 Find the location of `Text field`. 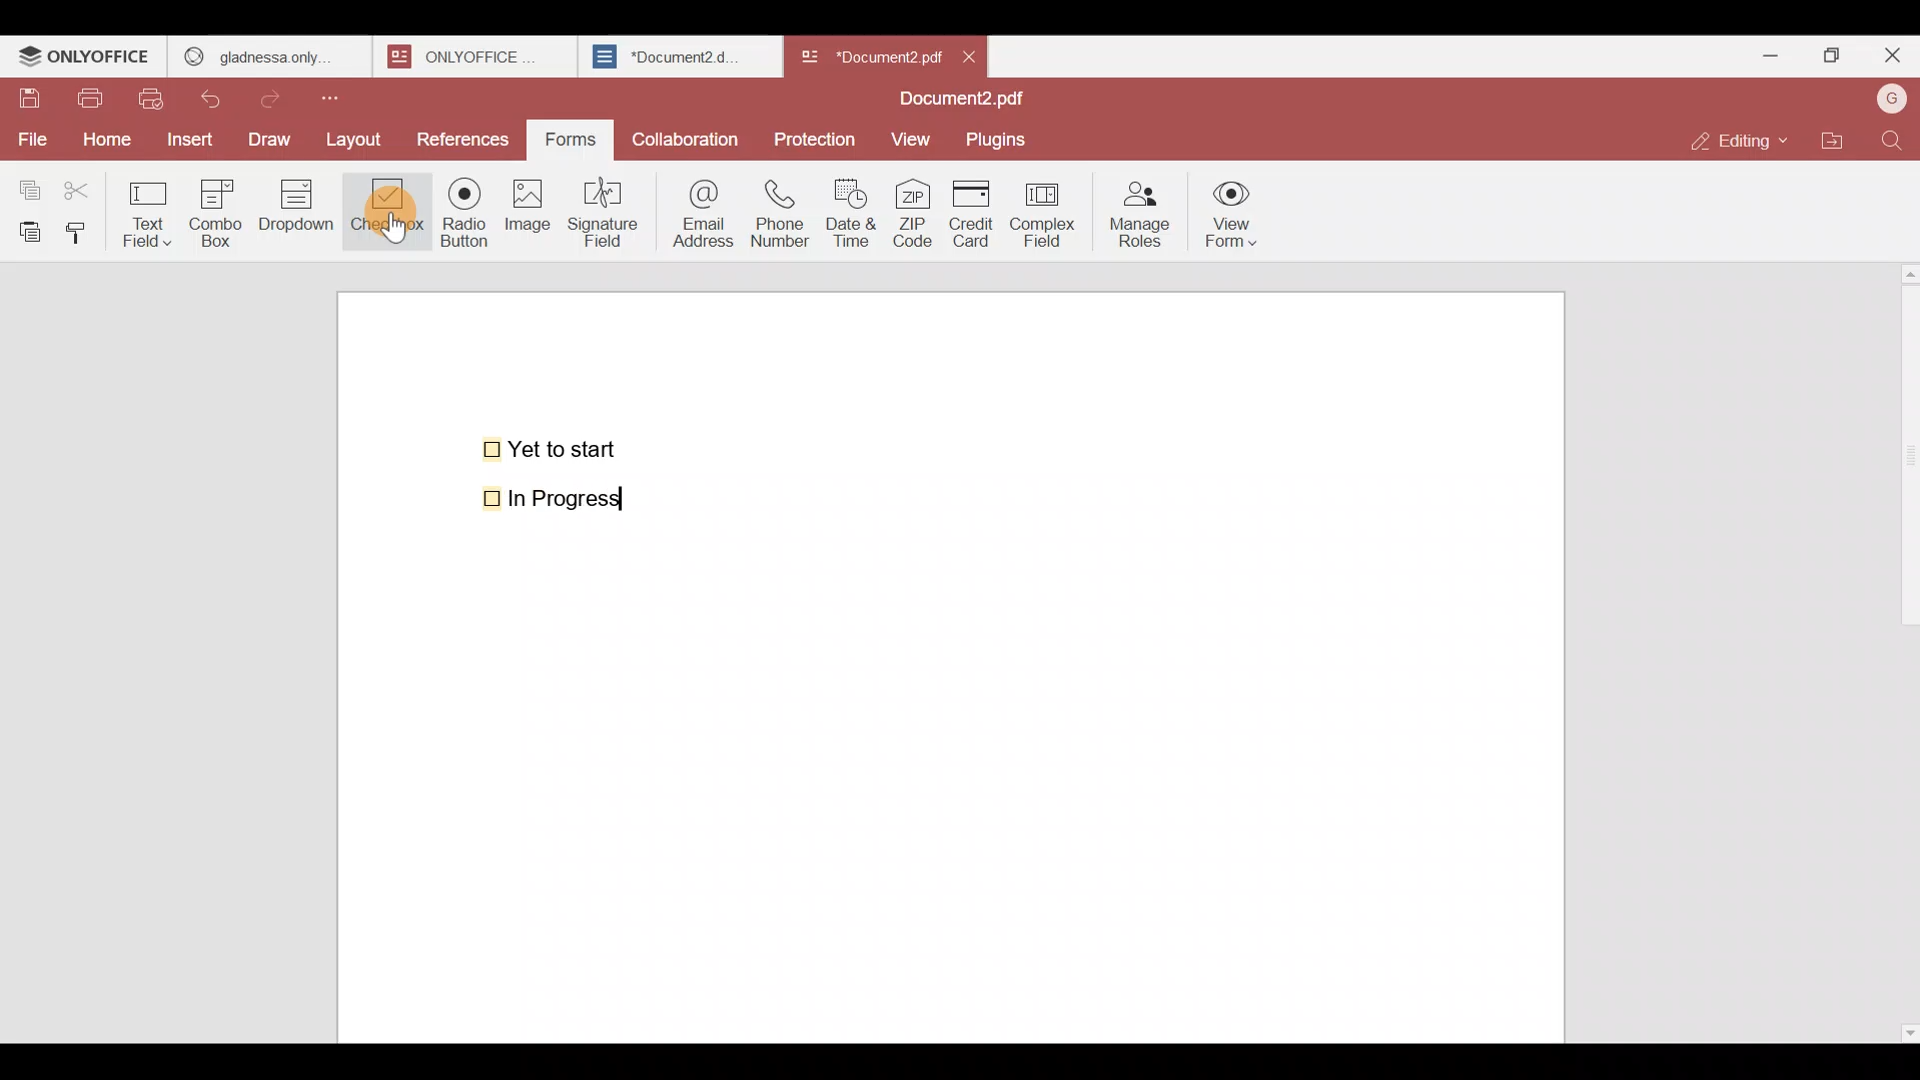

Text field is located at coordinates (151, 208).